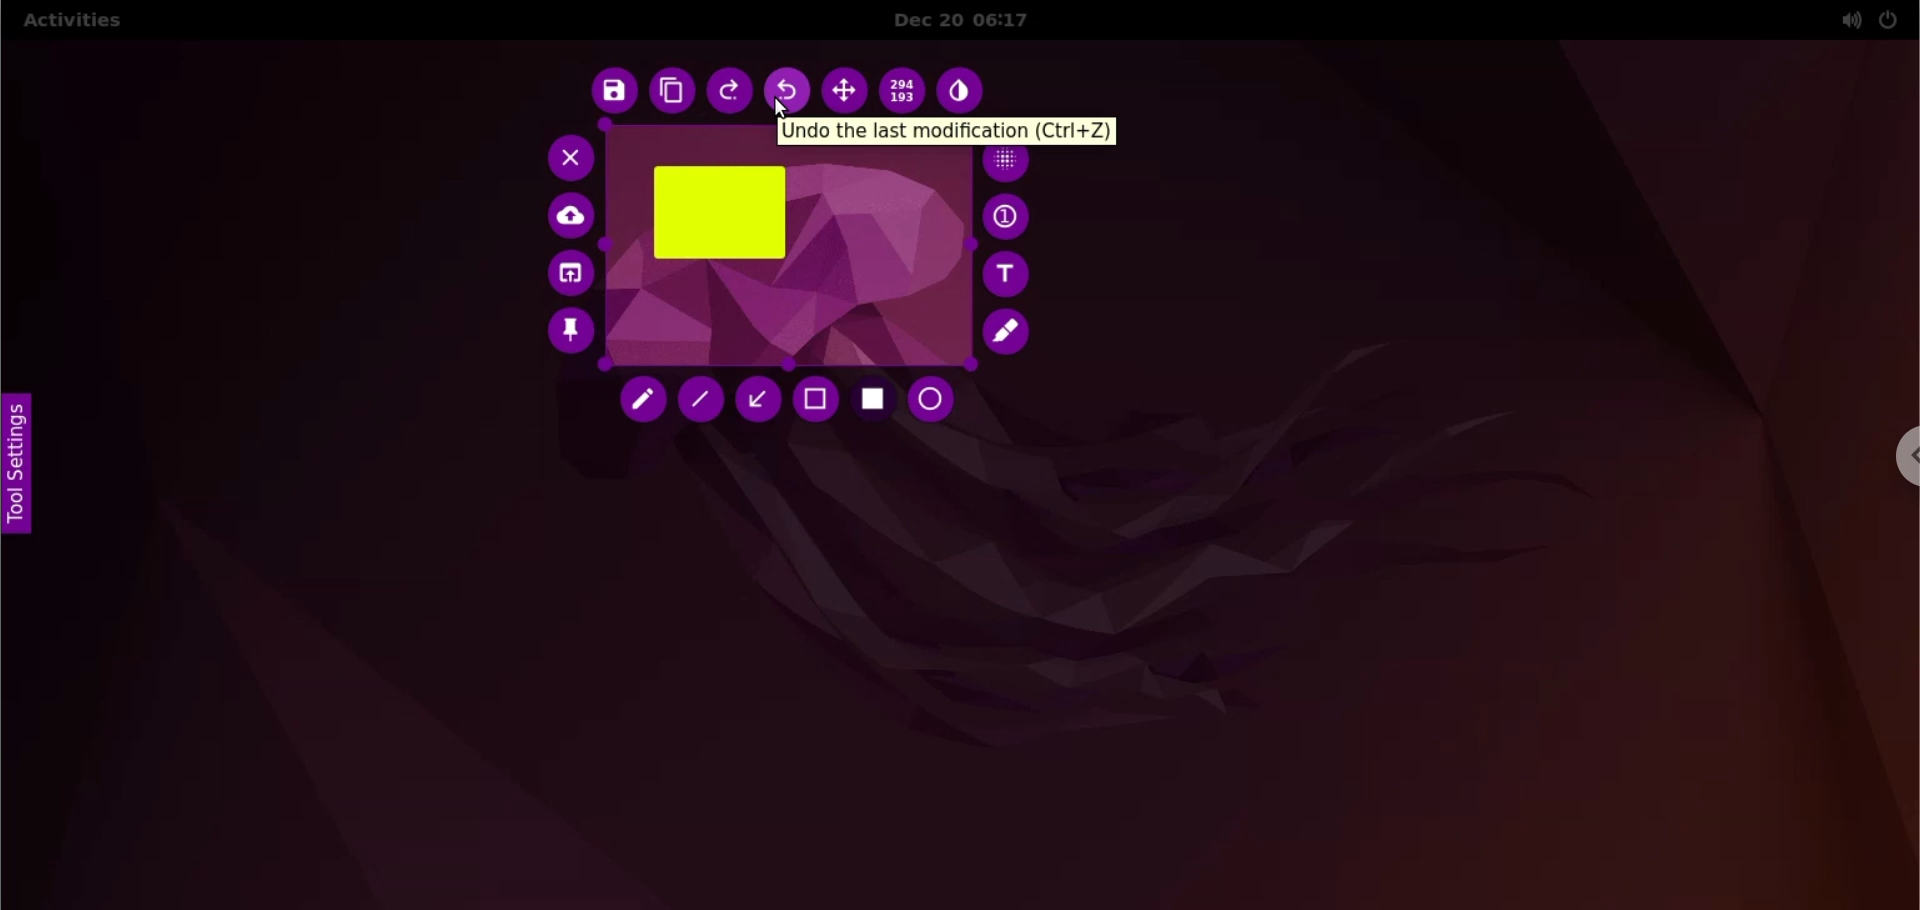  Describe the element at coordinates (24, 466) in the screenshot. I see `tool settings` at that location.